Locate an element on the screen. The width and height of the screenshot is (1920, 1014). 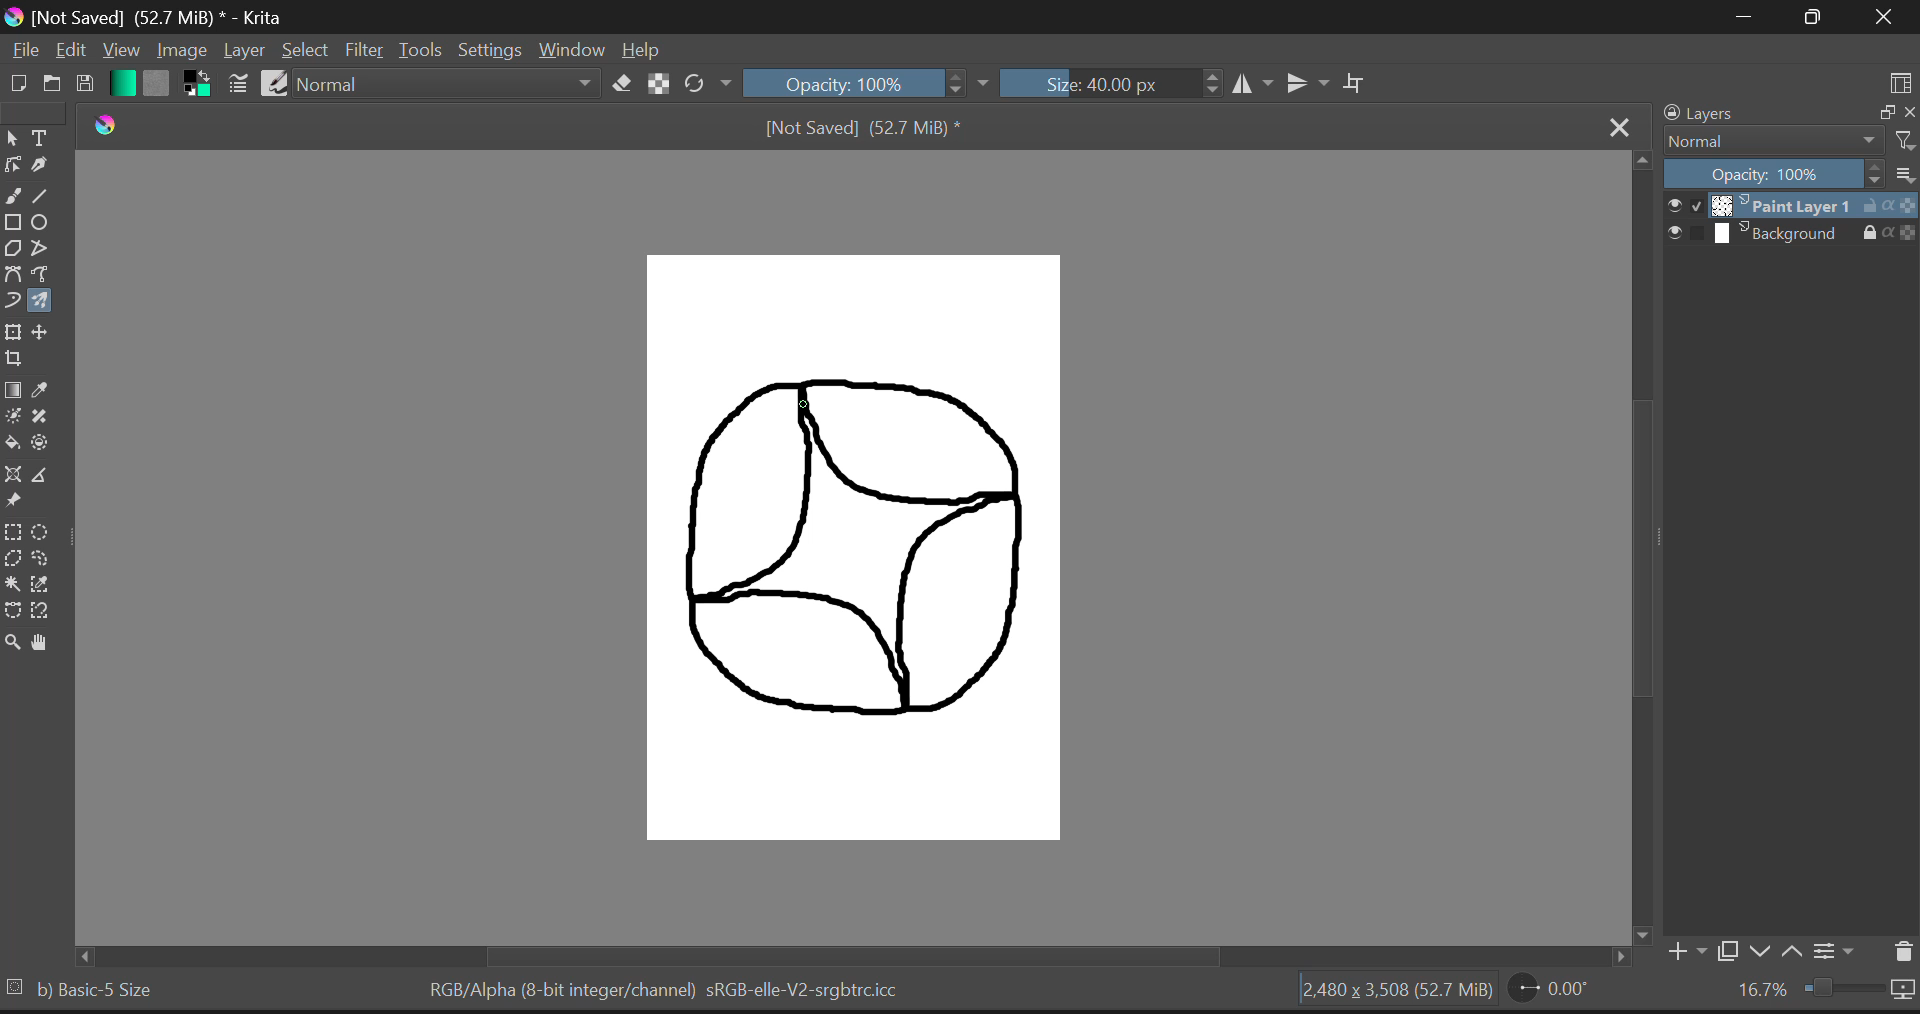
Line is located at coordinates (44, 193).